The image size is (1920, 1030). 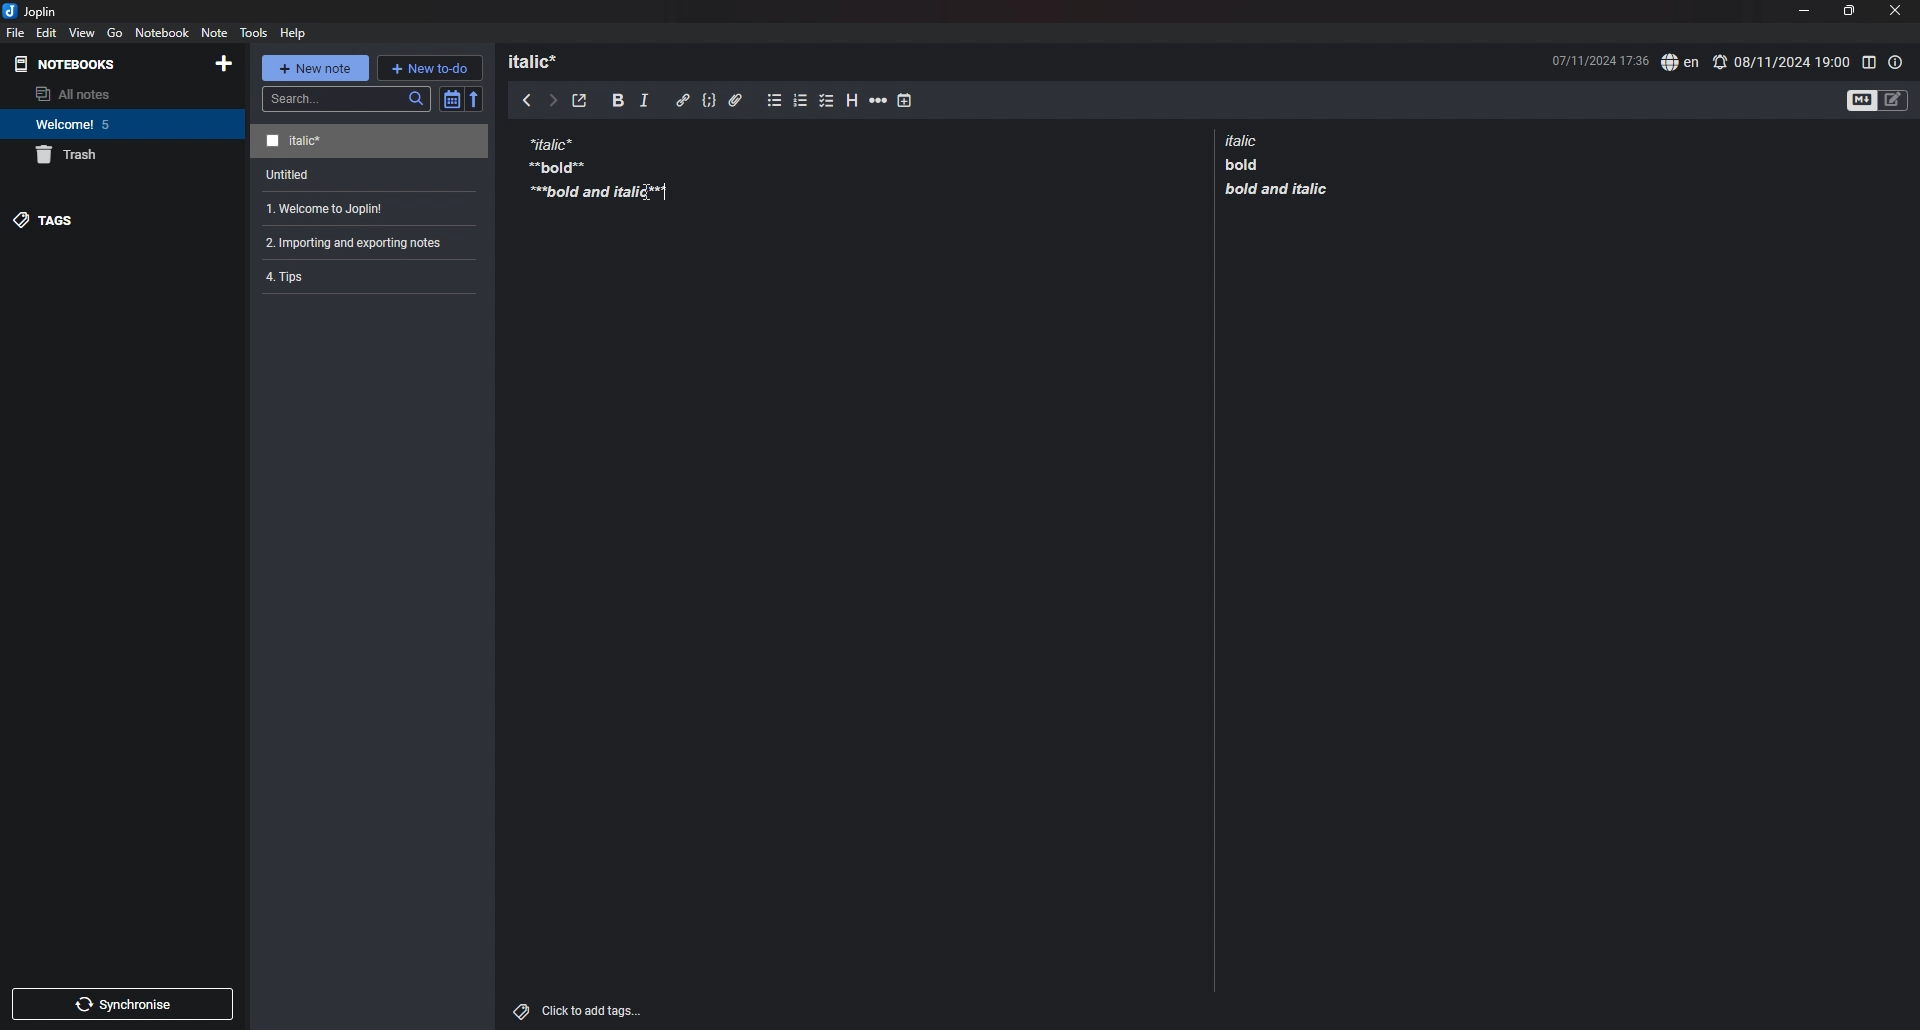 I want to click on new todo, so click(x=429, y=67).